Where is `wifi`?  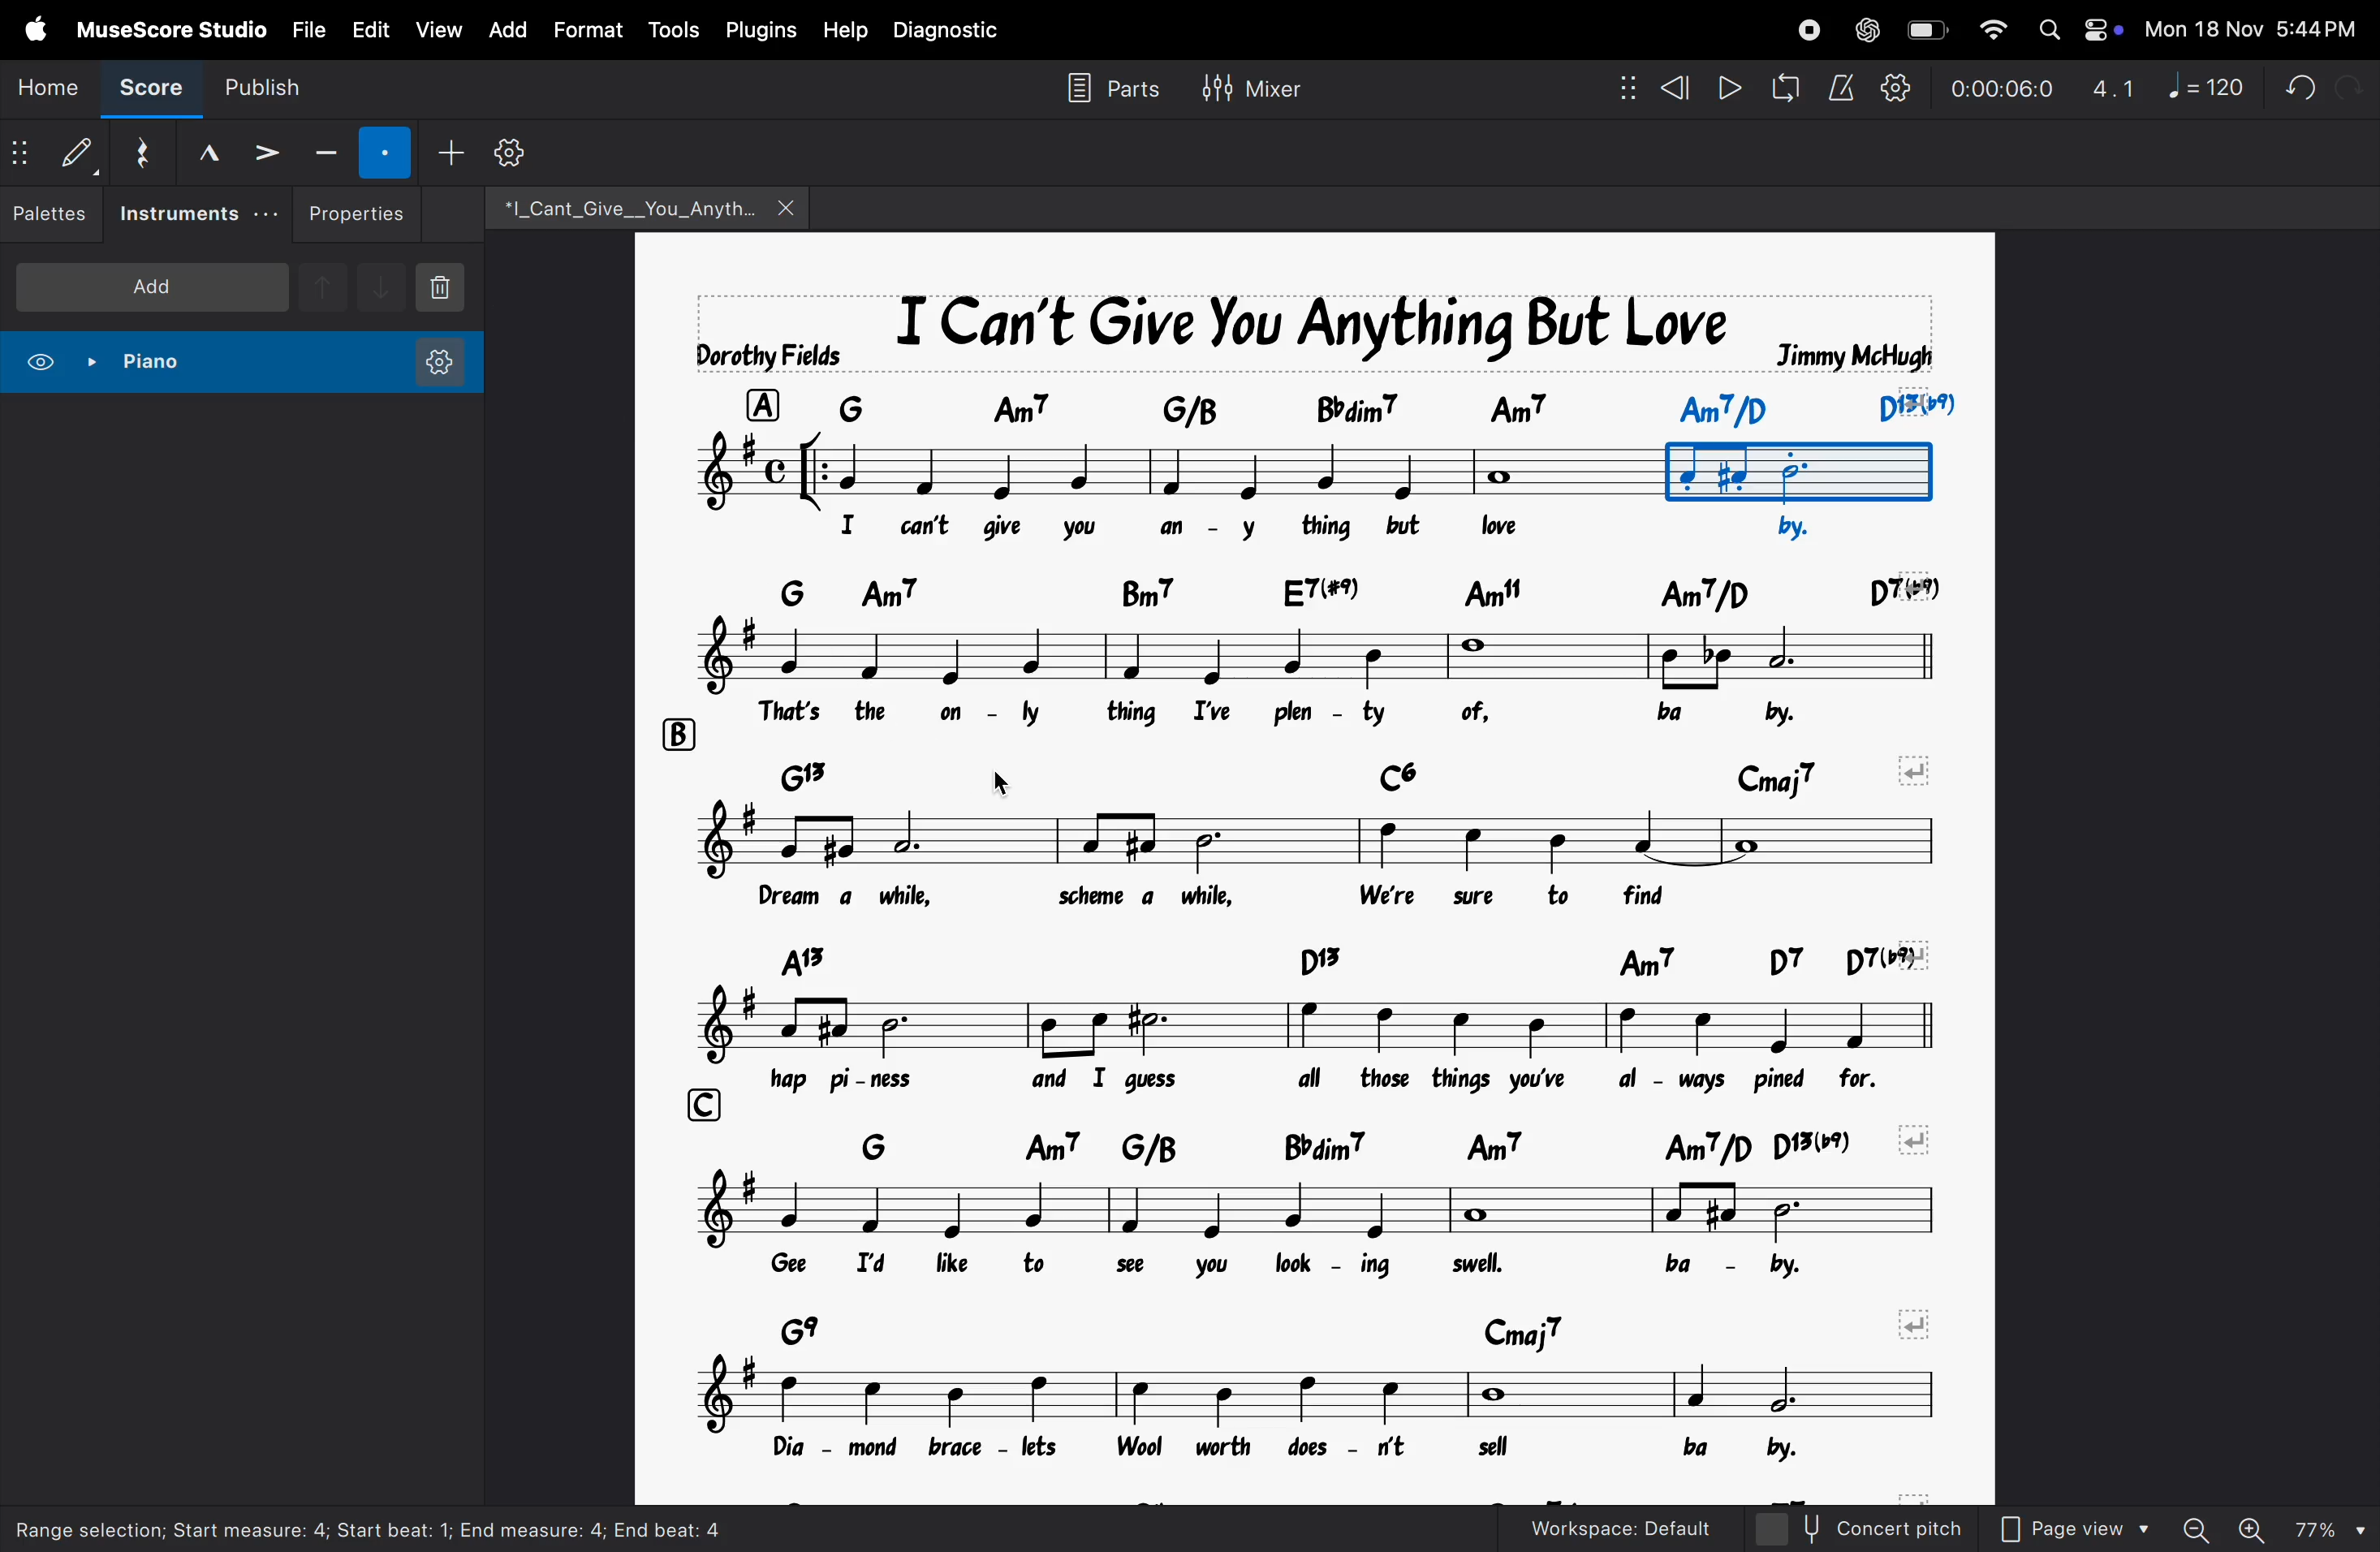 wifi is located at coordinates (1989, 31).